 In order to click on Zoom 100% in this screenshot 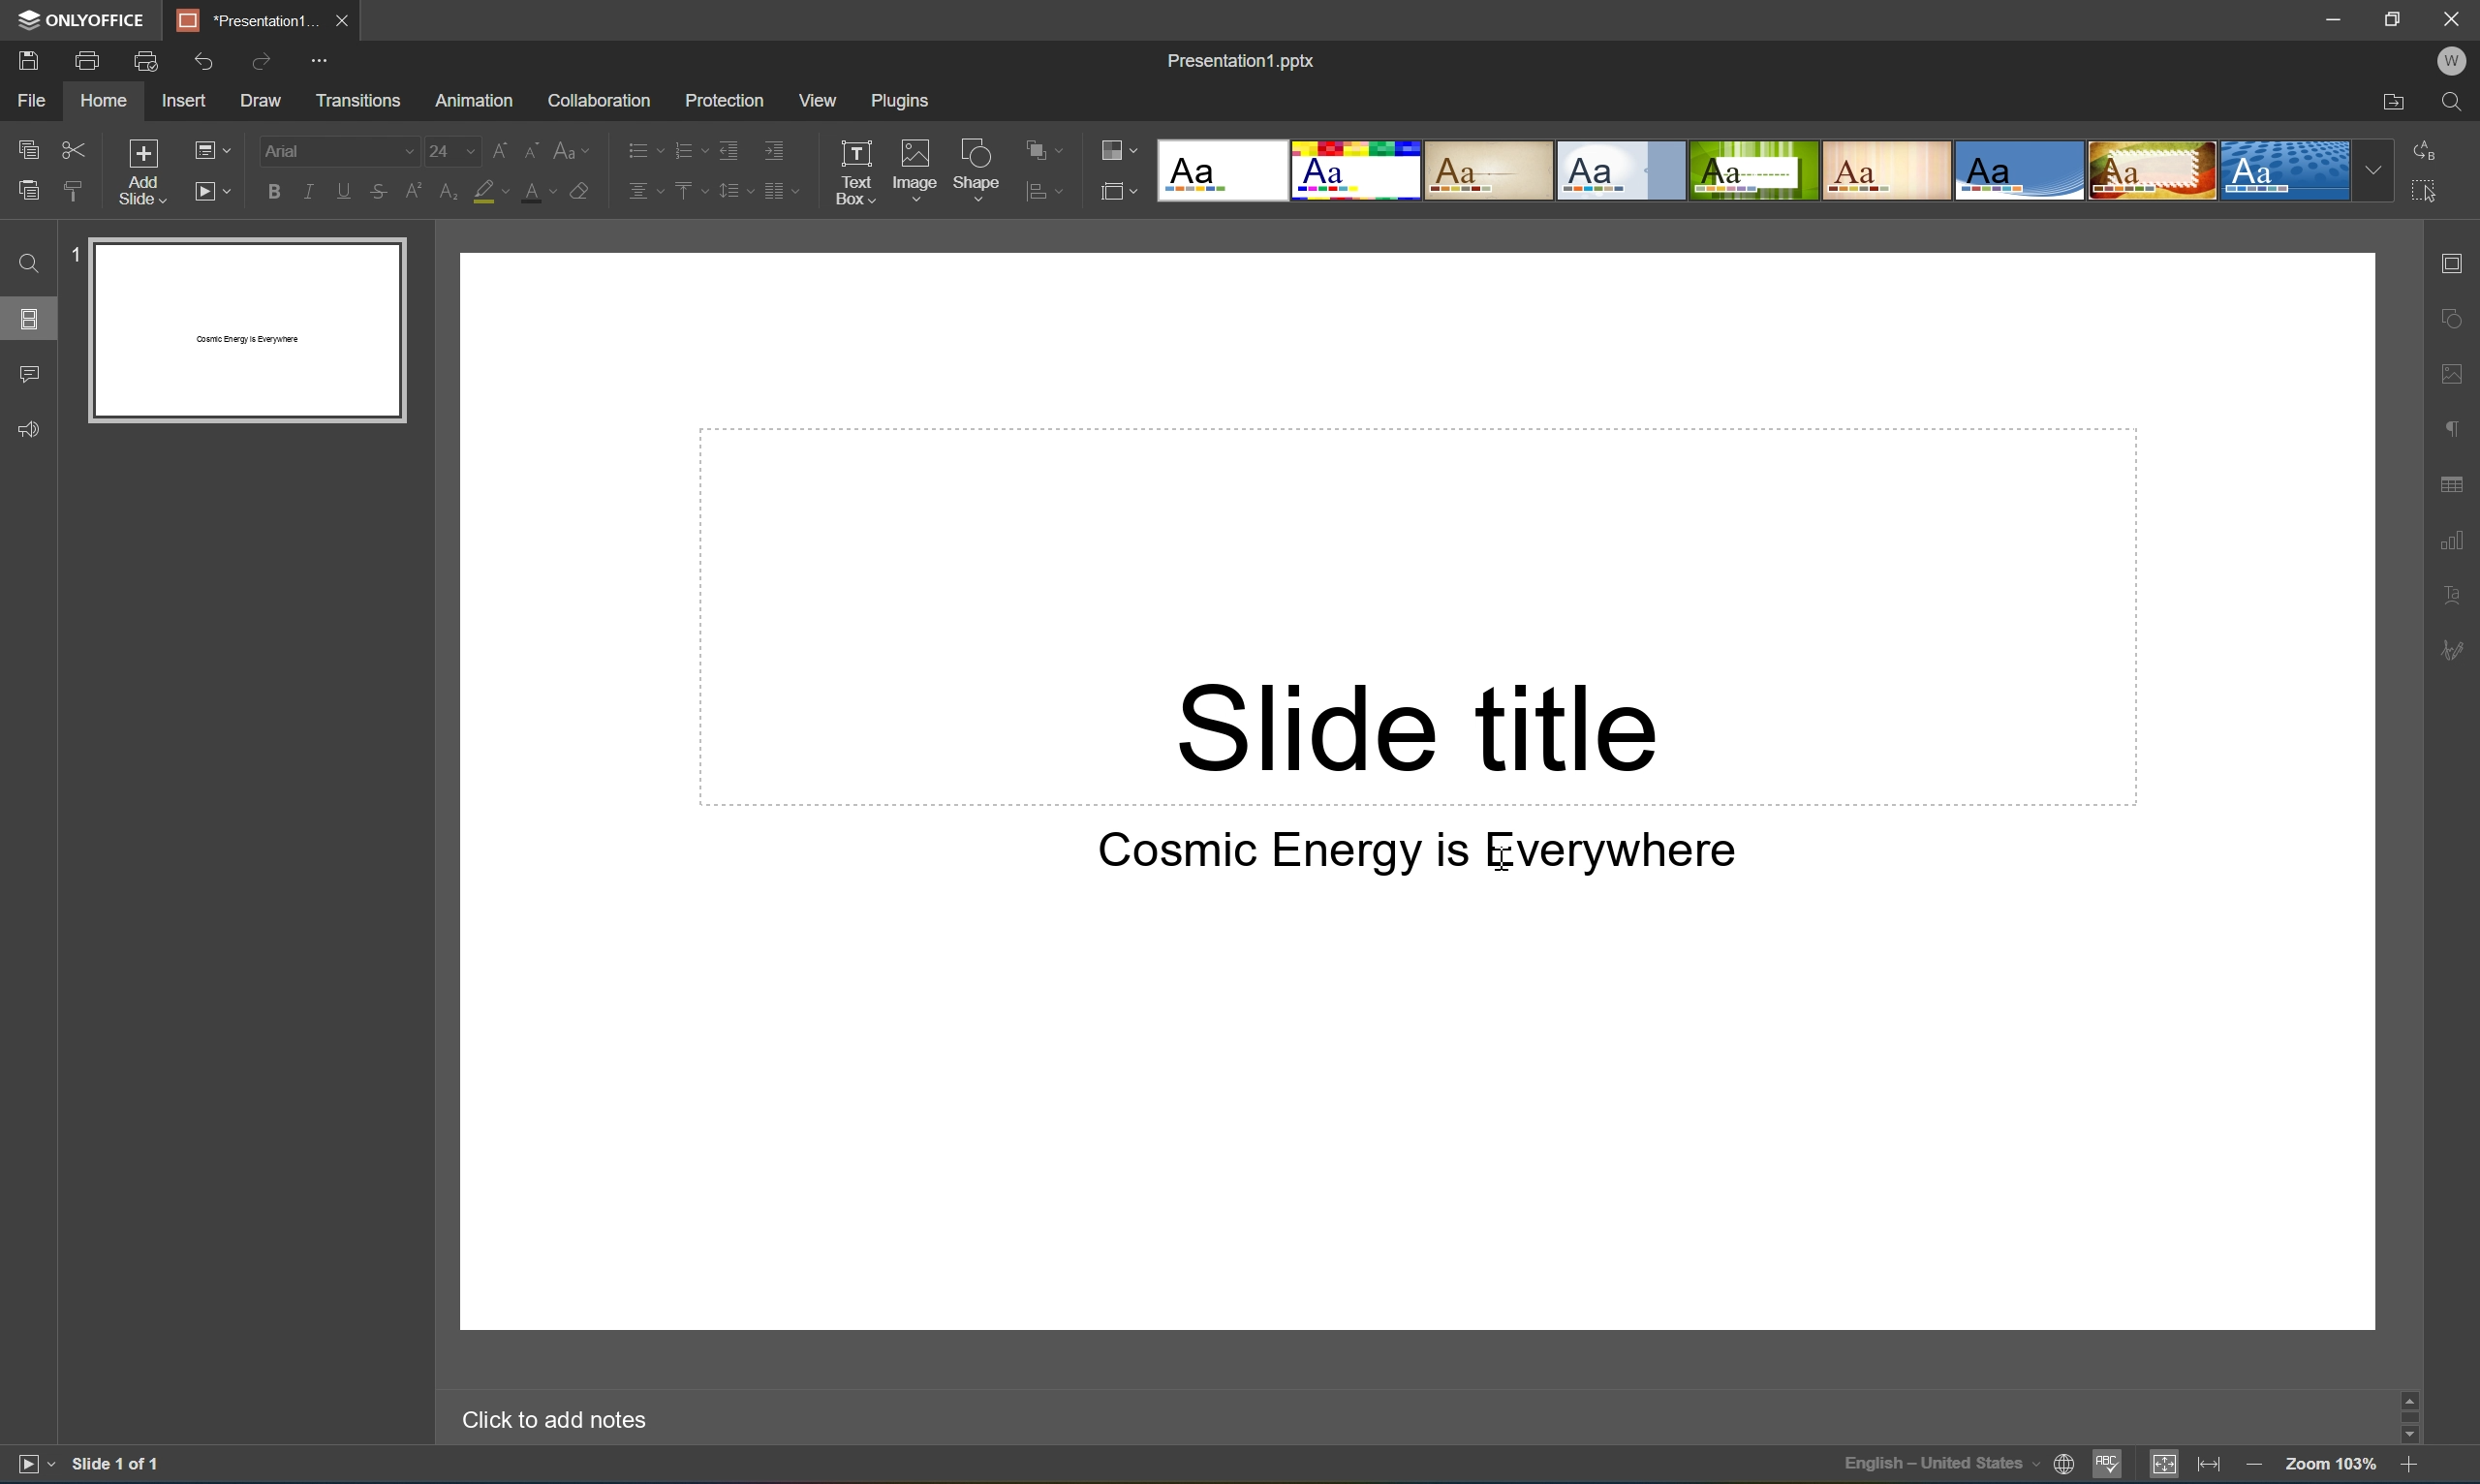, I will do `click(2331, 1466)`.